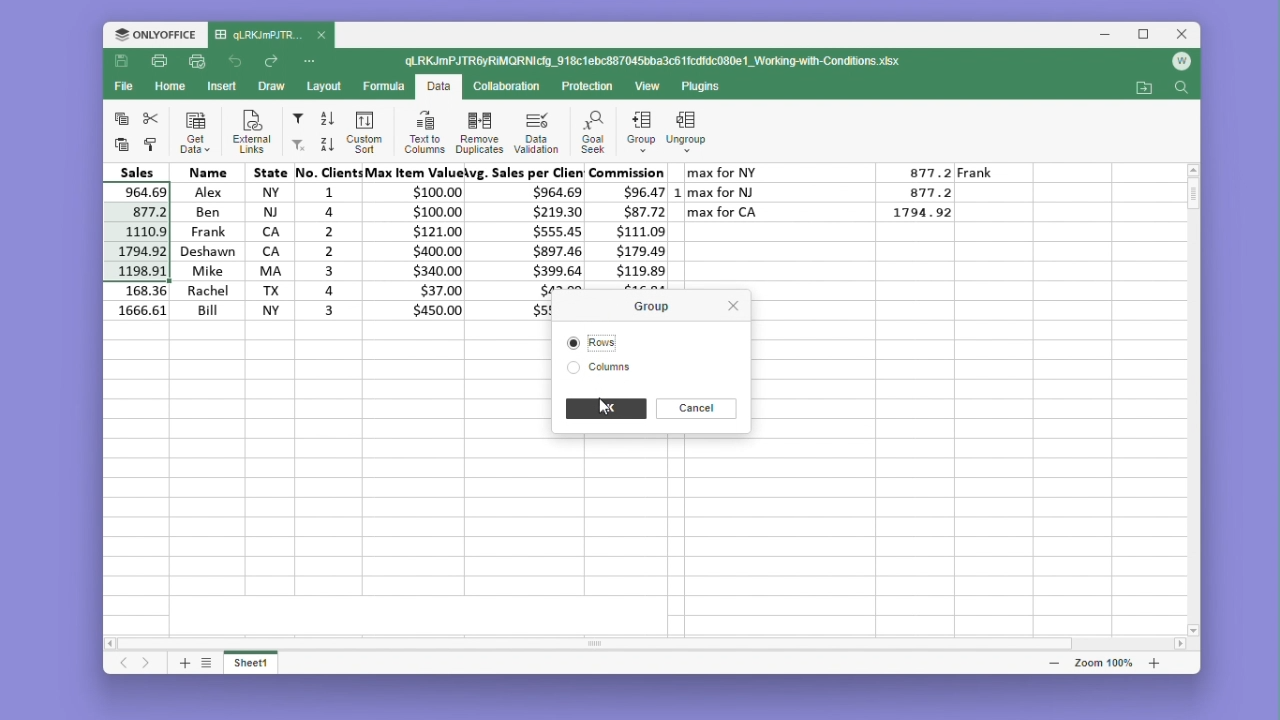 This screenshot has height=720, width=1280. Describe the element at coordinates (158, 63) in the screenshot. I see `Print file` at that location.